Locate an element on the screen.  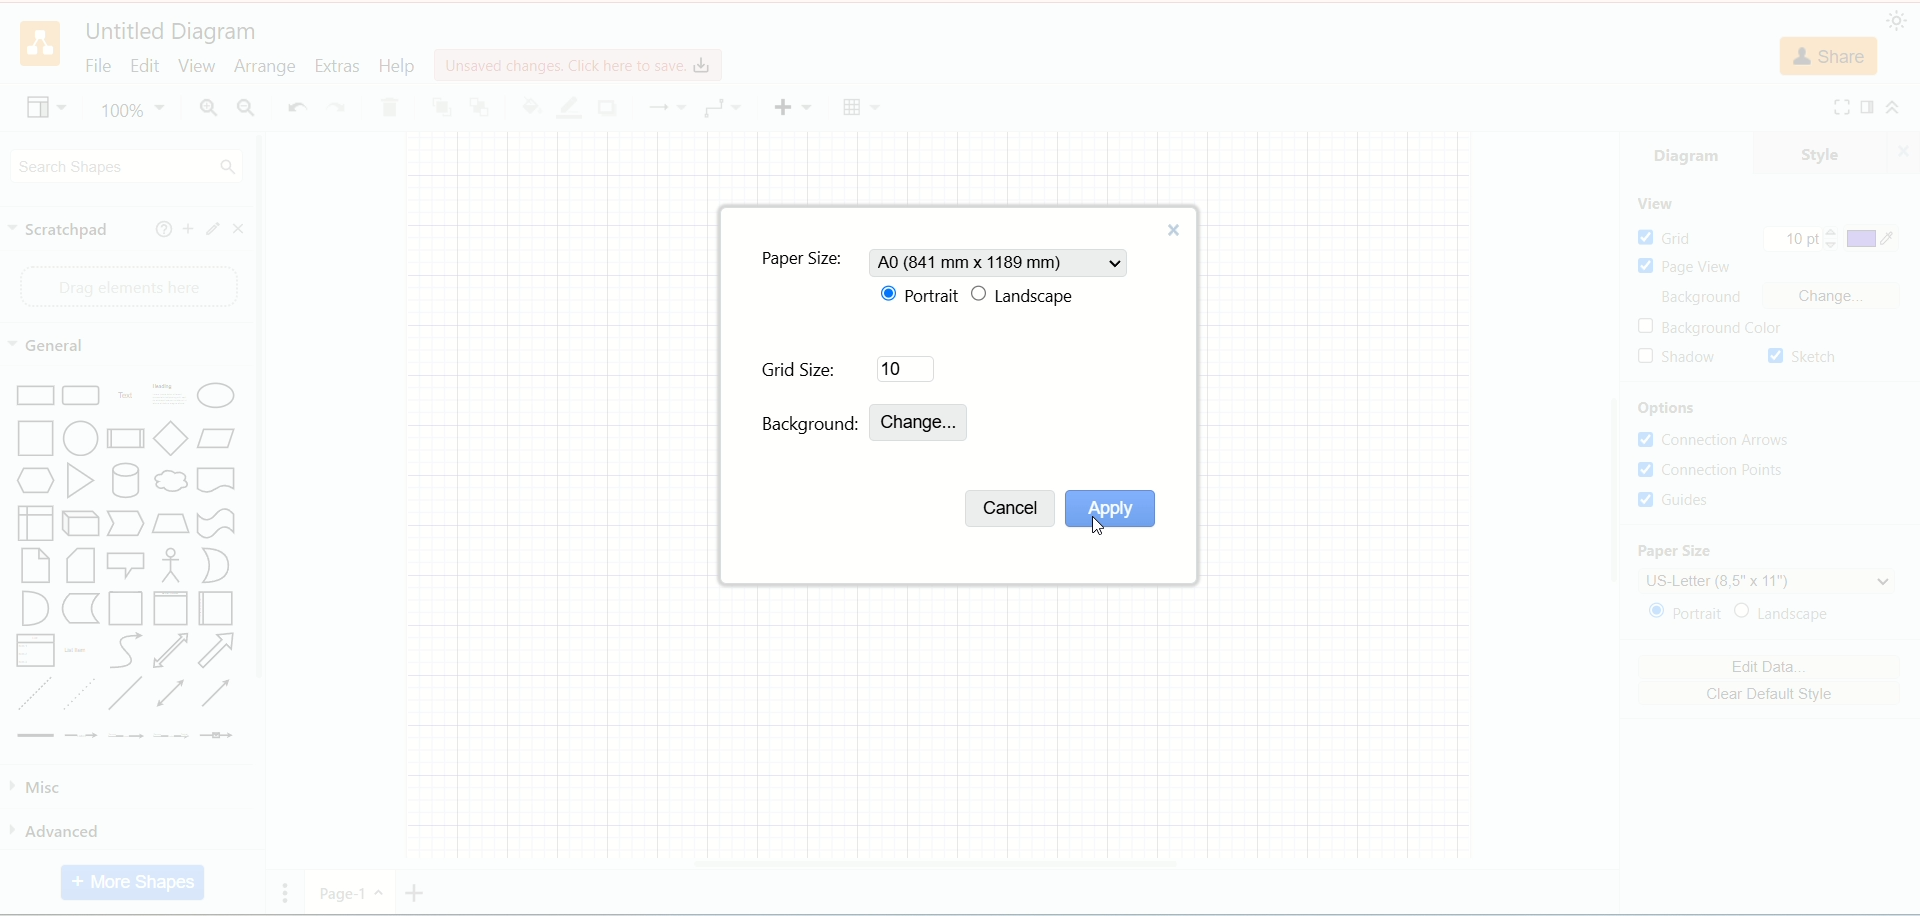
to front is located at coordinates (440, 105).